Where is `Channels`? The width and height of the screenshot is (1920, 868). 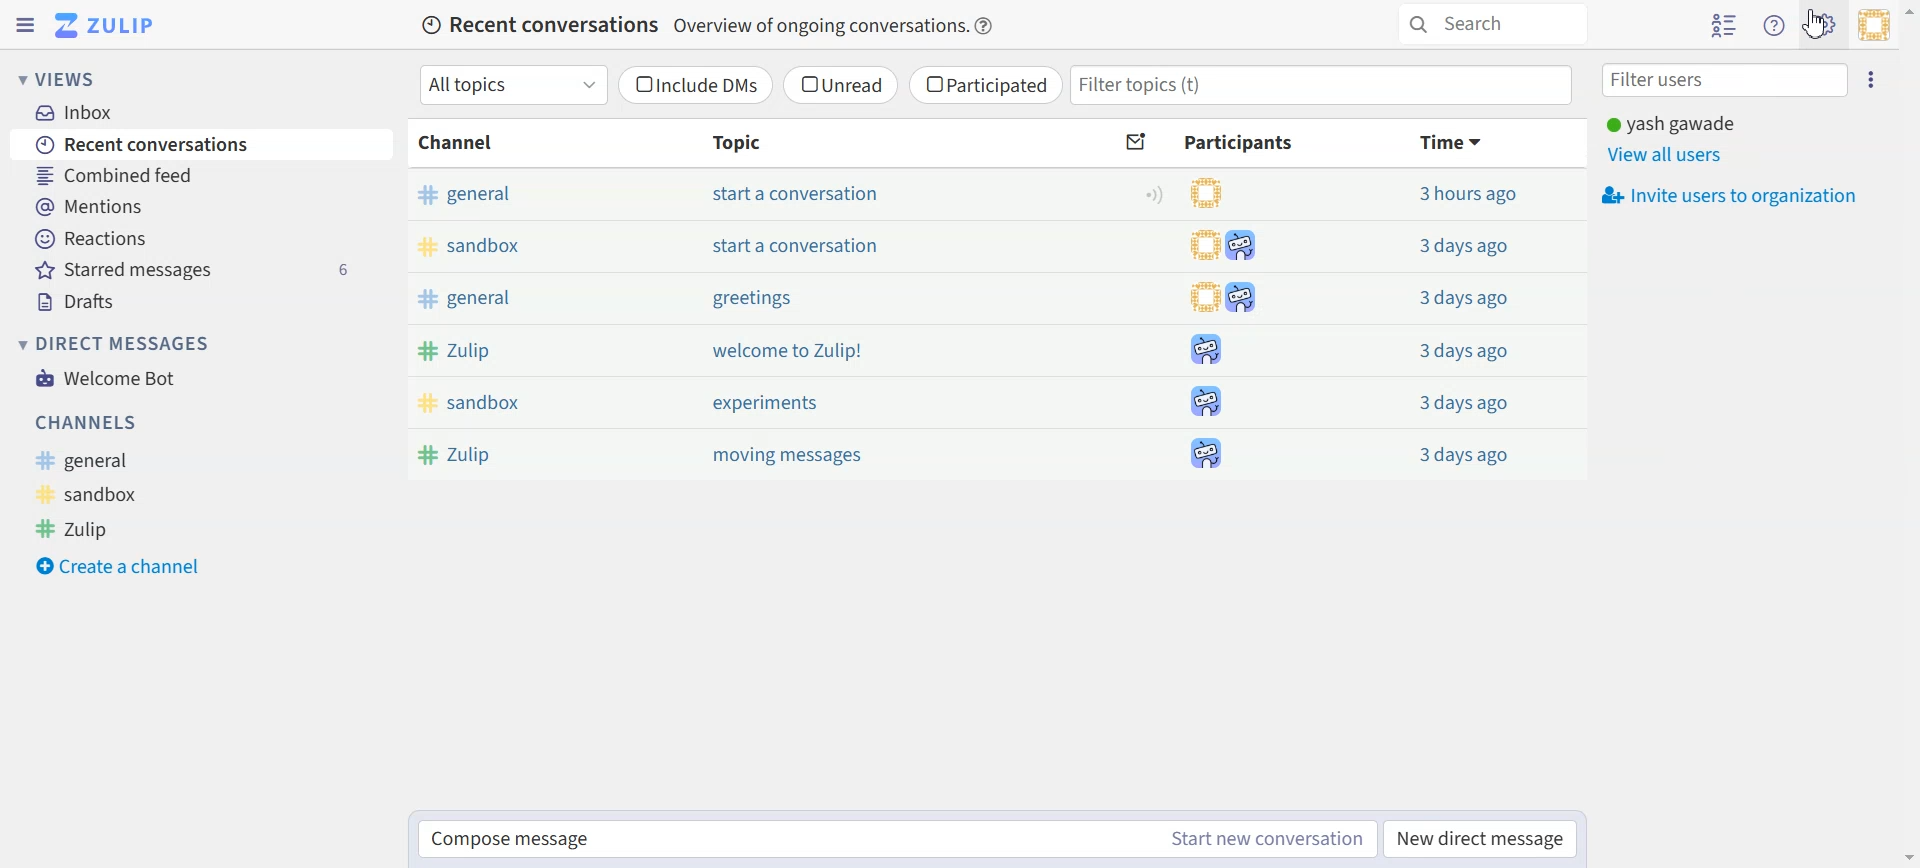
Channels is located at coordinates (85, 424).